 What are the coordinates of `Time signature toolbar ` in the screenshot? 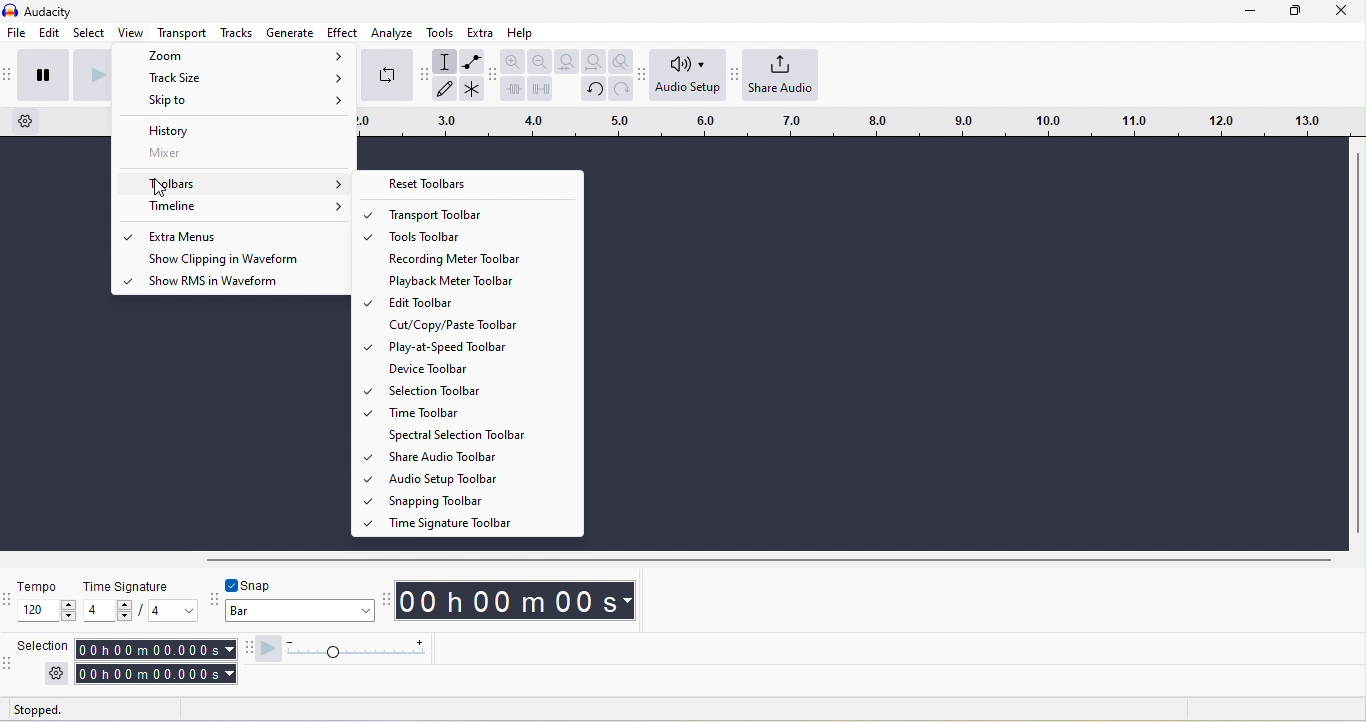 It's located at (480, 522).